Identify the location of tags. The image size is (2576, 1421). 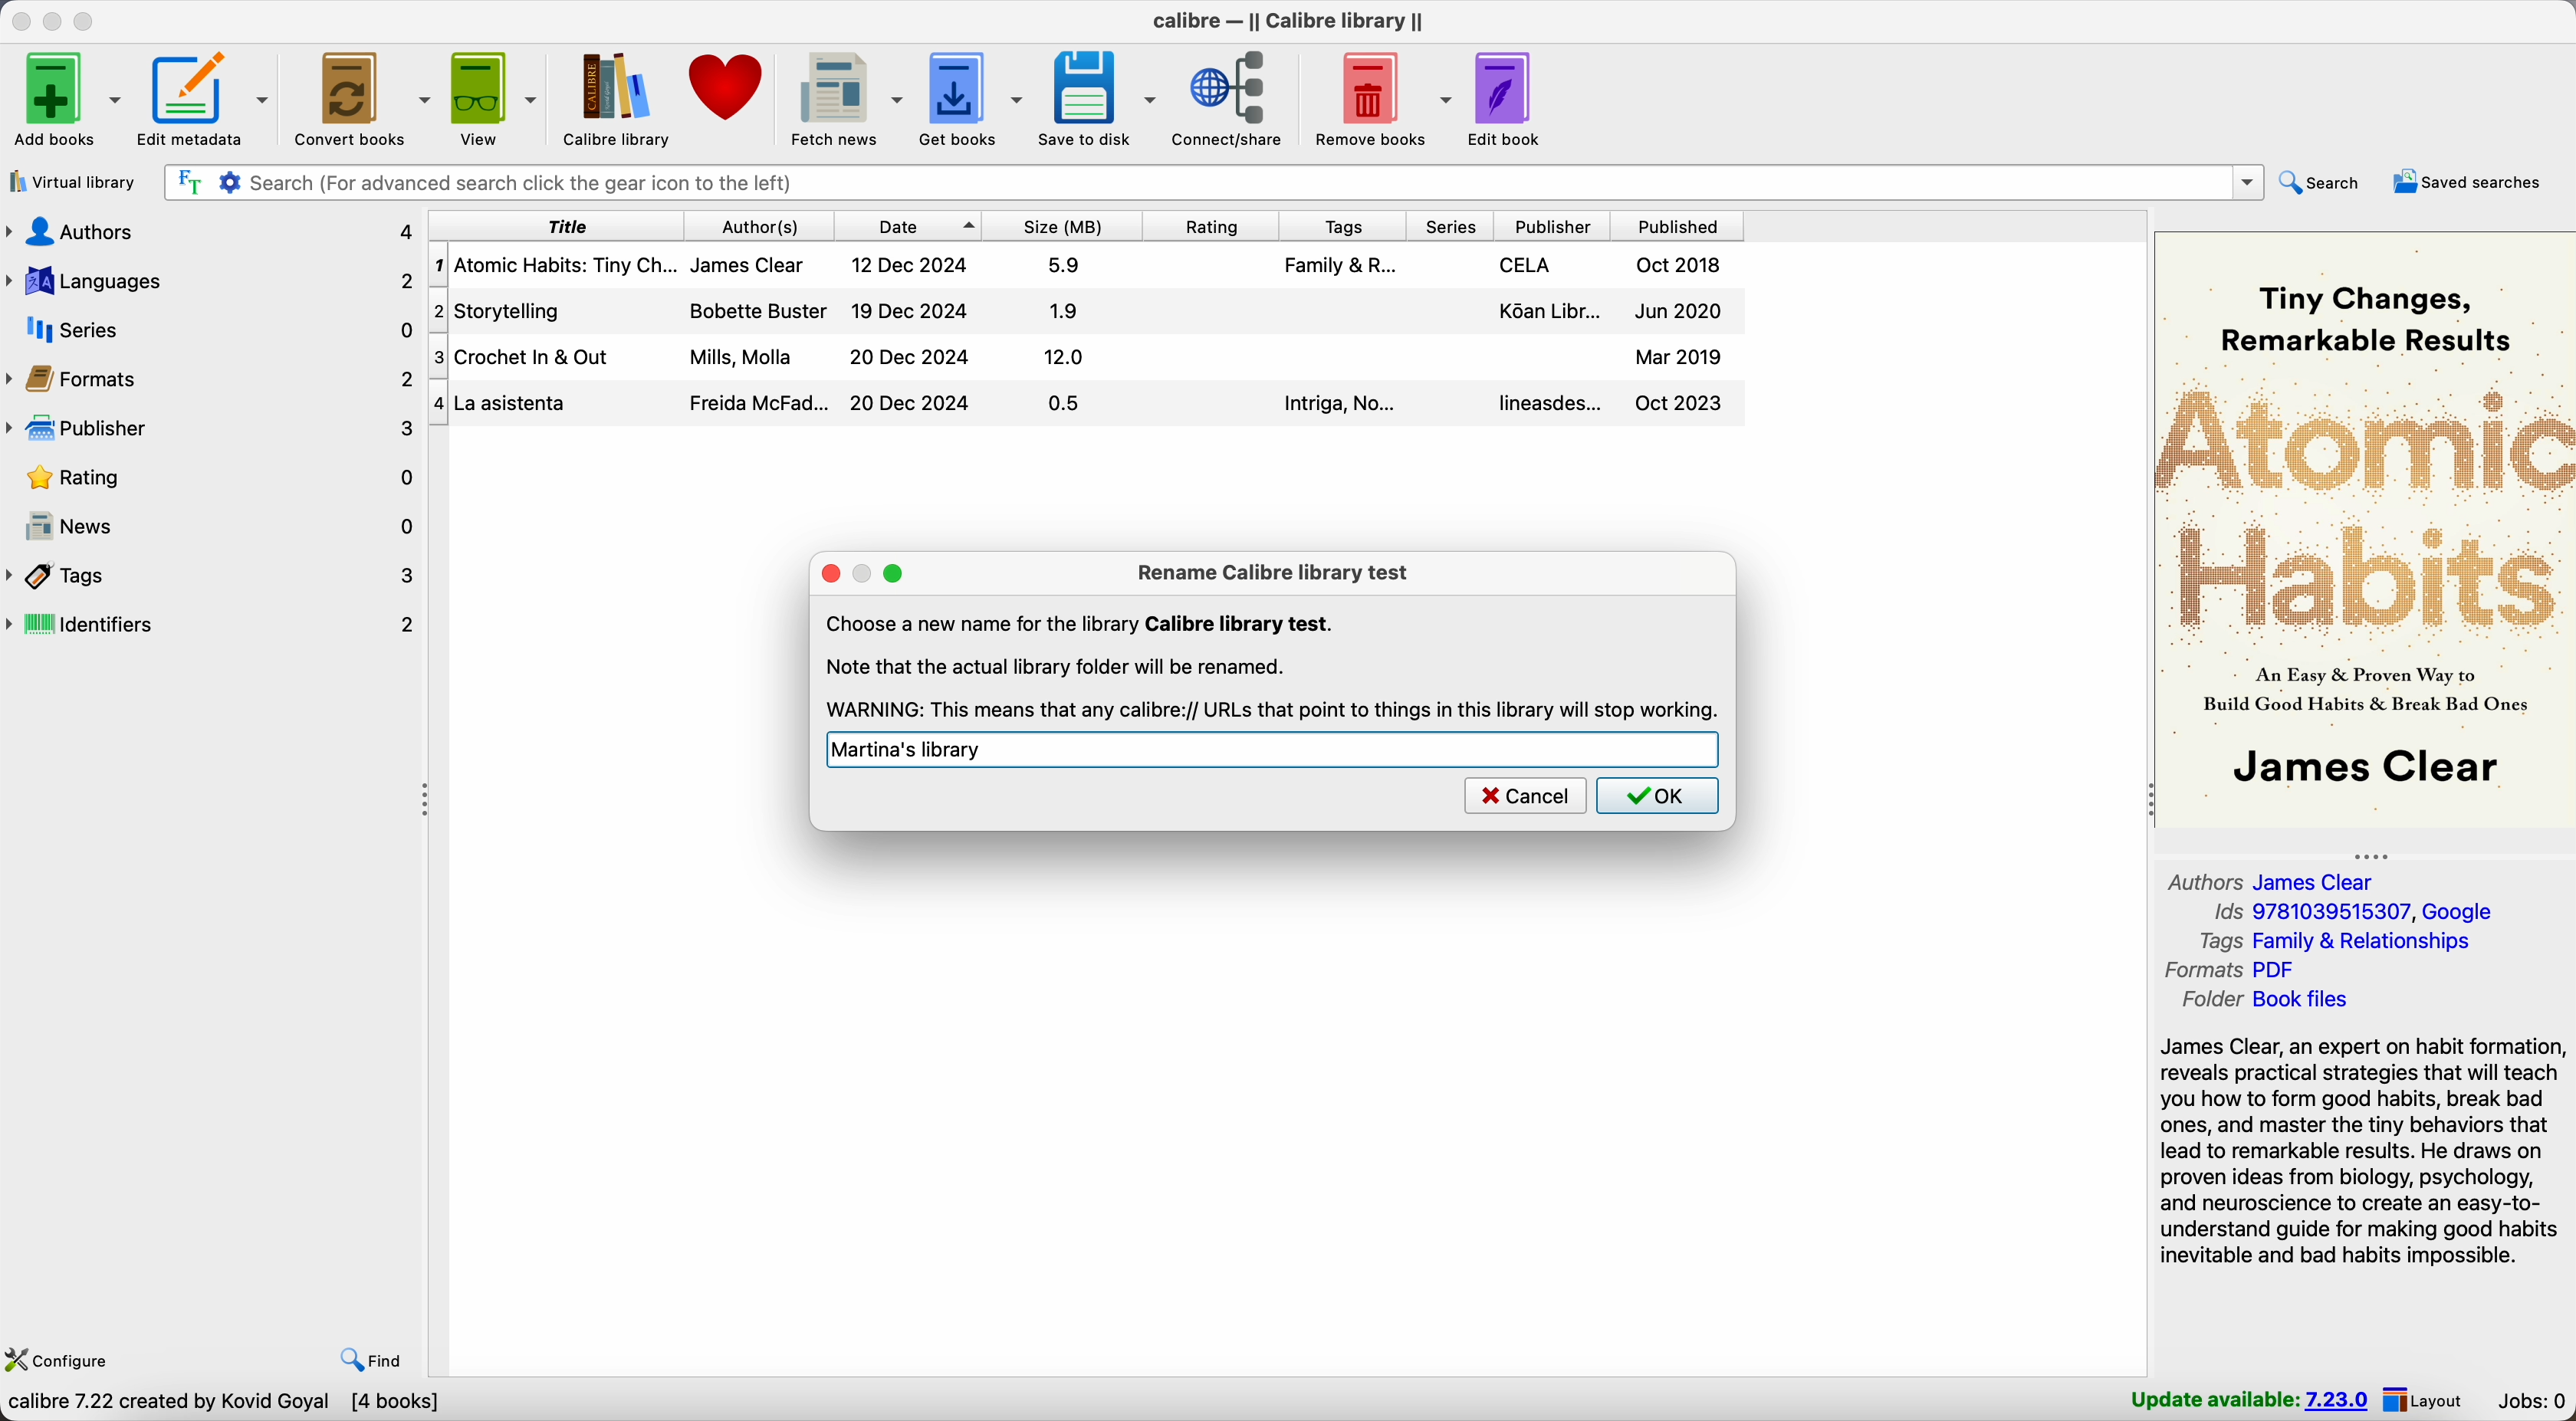
(1341, 226).